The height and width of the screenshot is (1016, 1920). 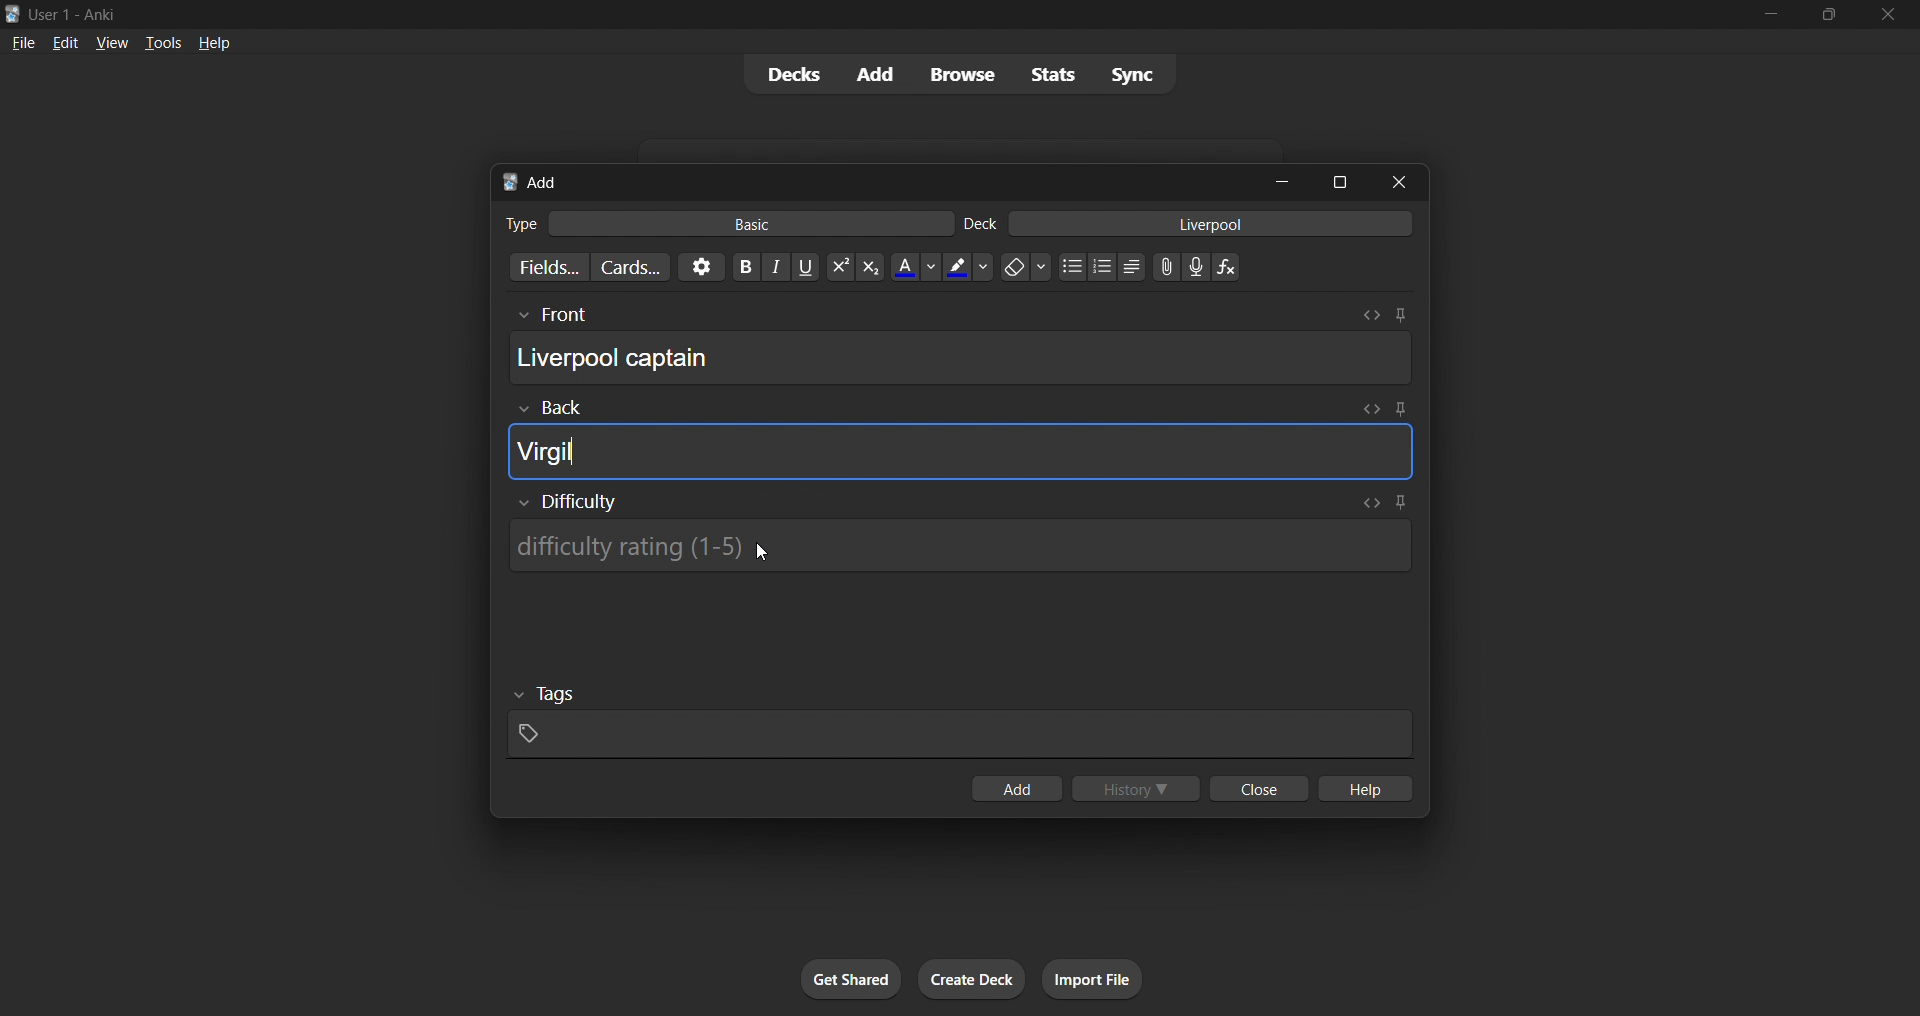 What do you see at coordinates (960, 735) in the screenshot?
I see `card tags input` at bounding box center [960, 735].